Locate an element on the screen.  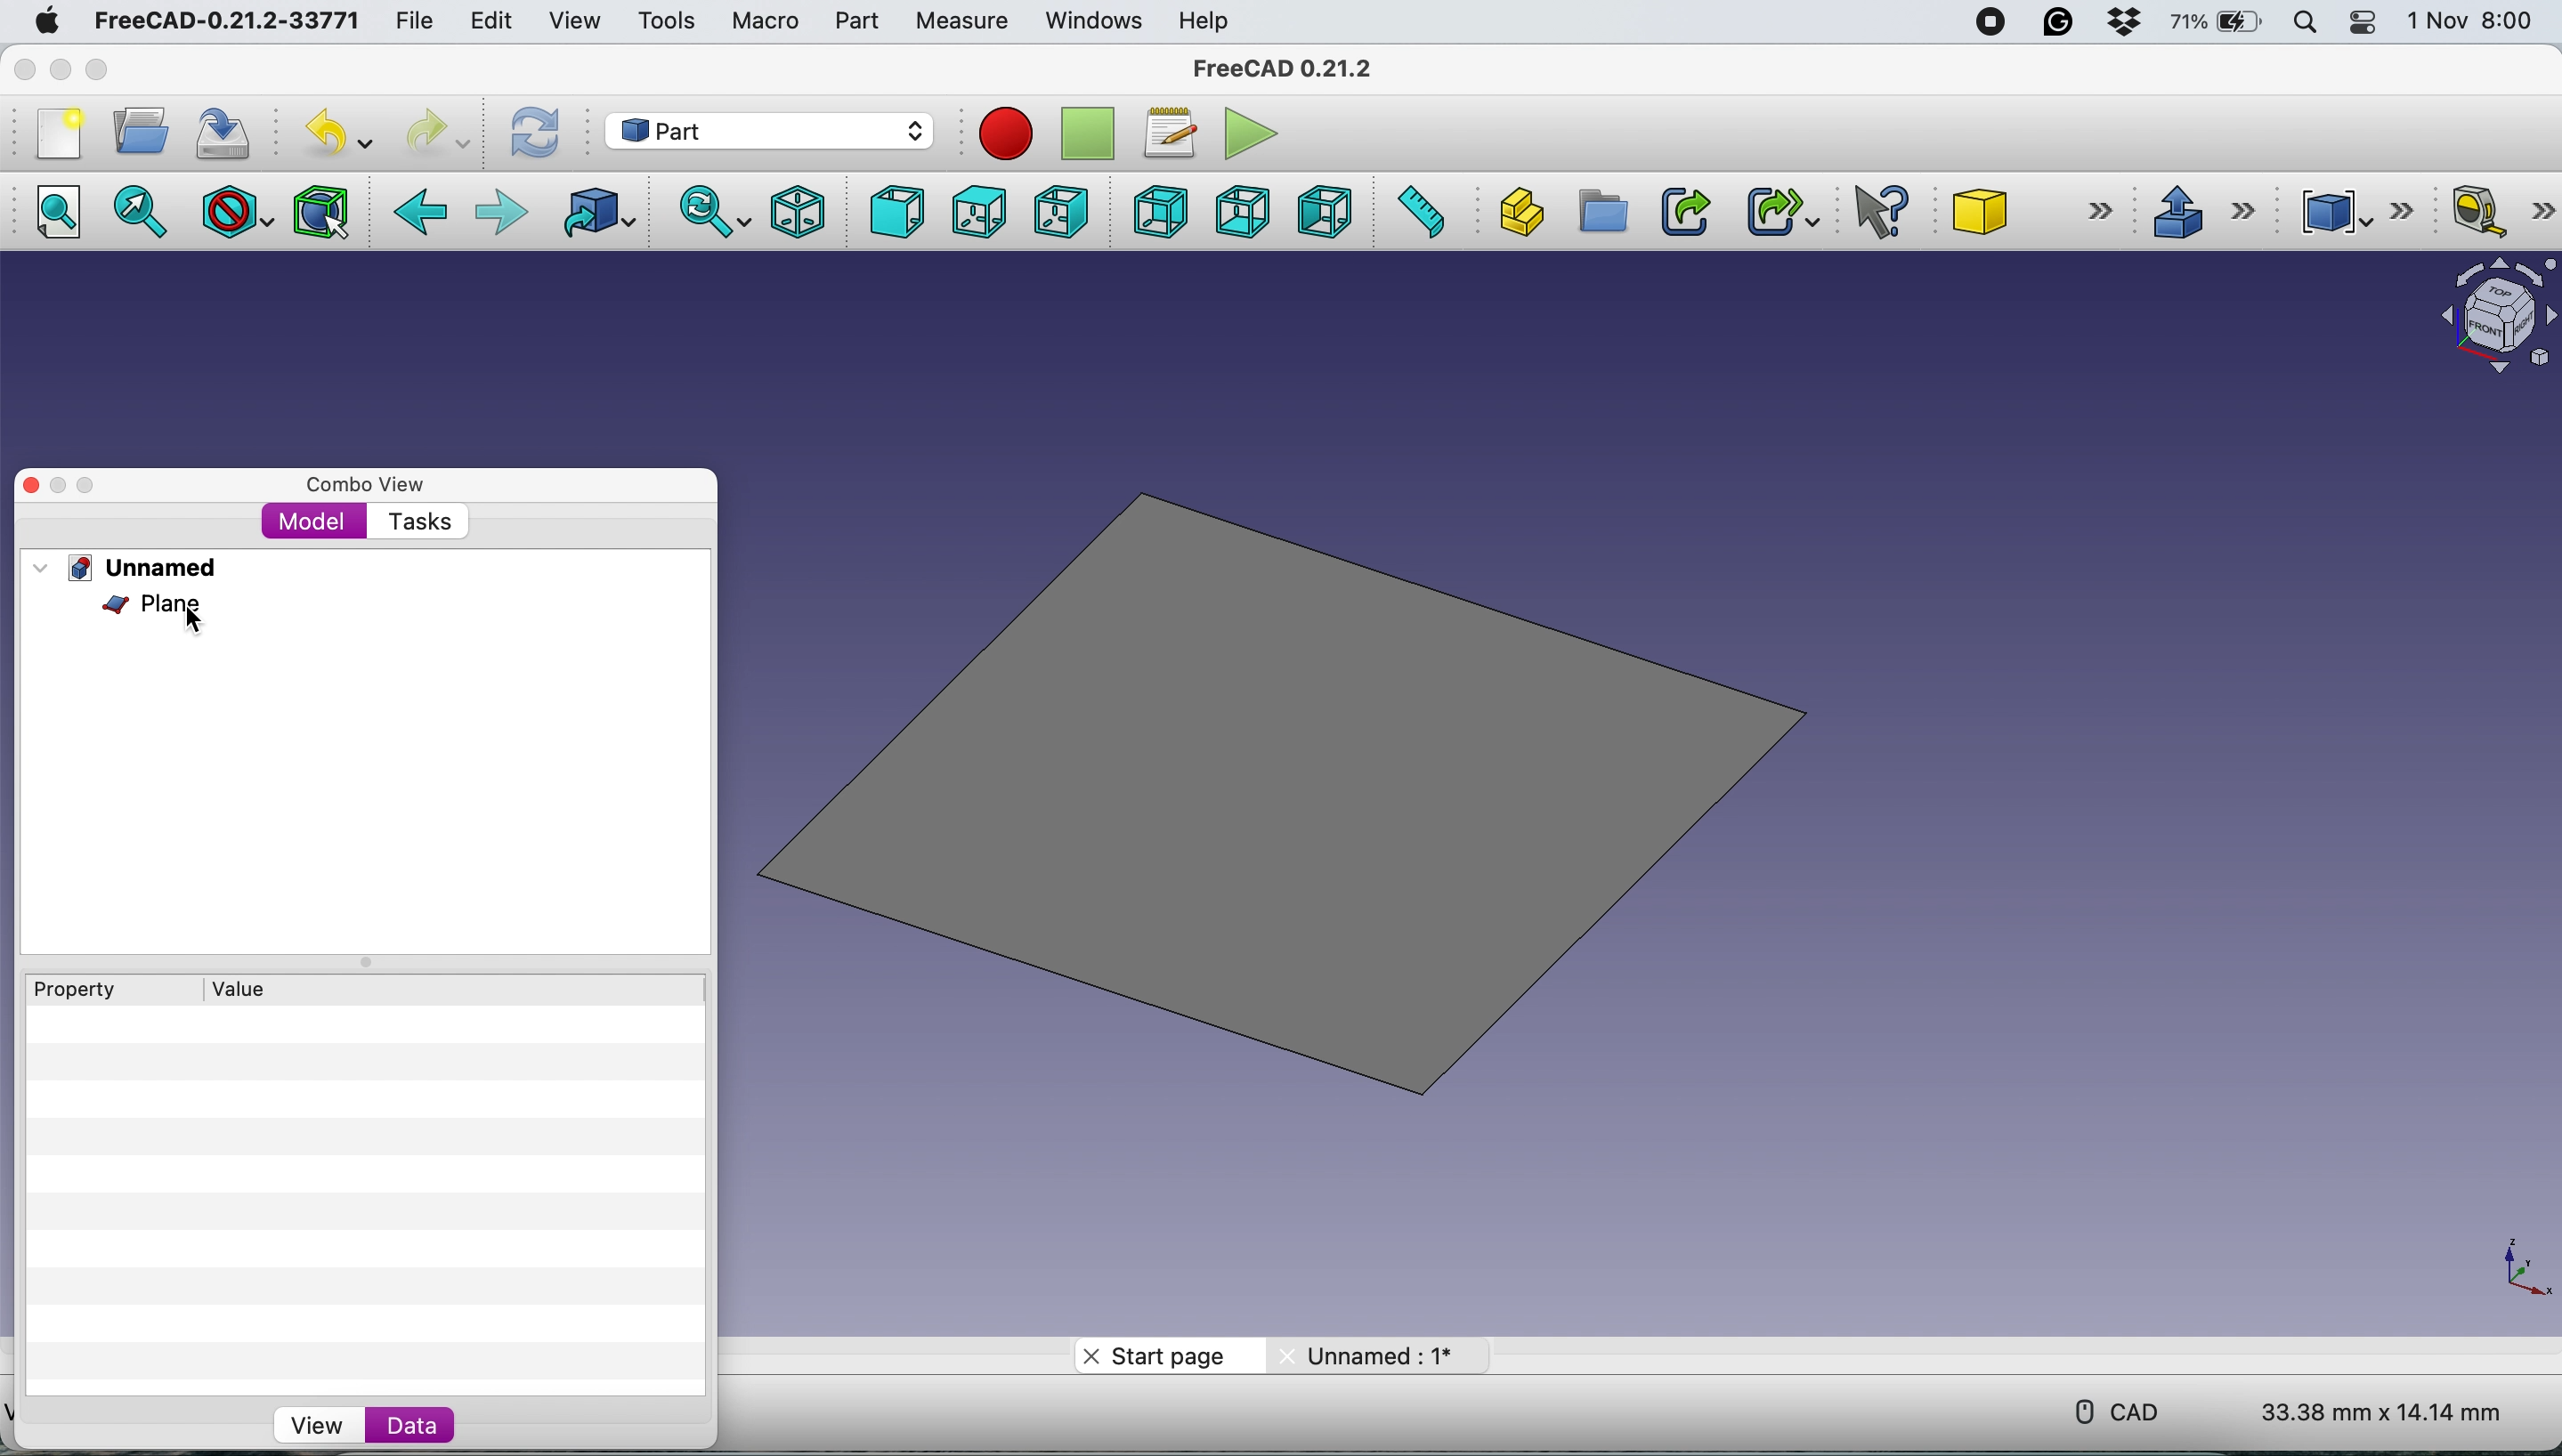
control center is located at coordinates (2369, 25).